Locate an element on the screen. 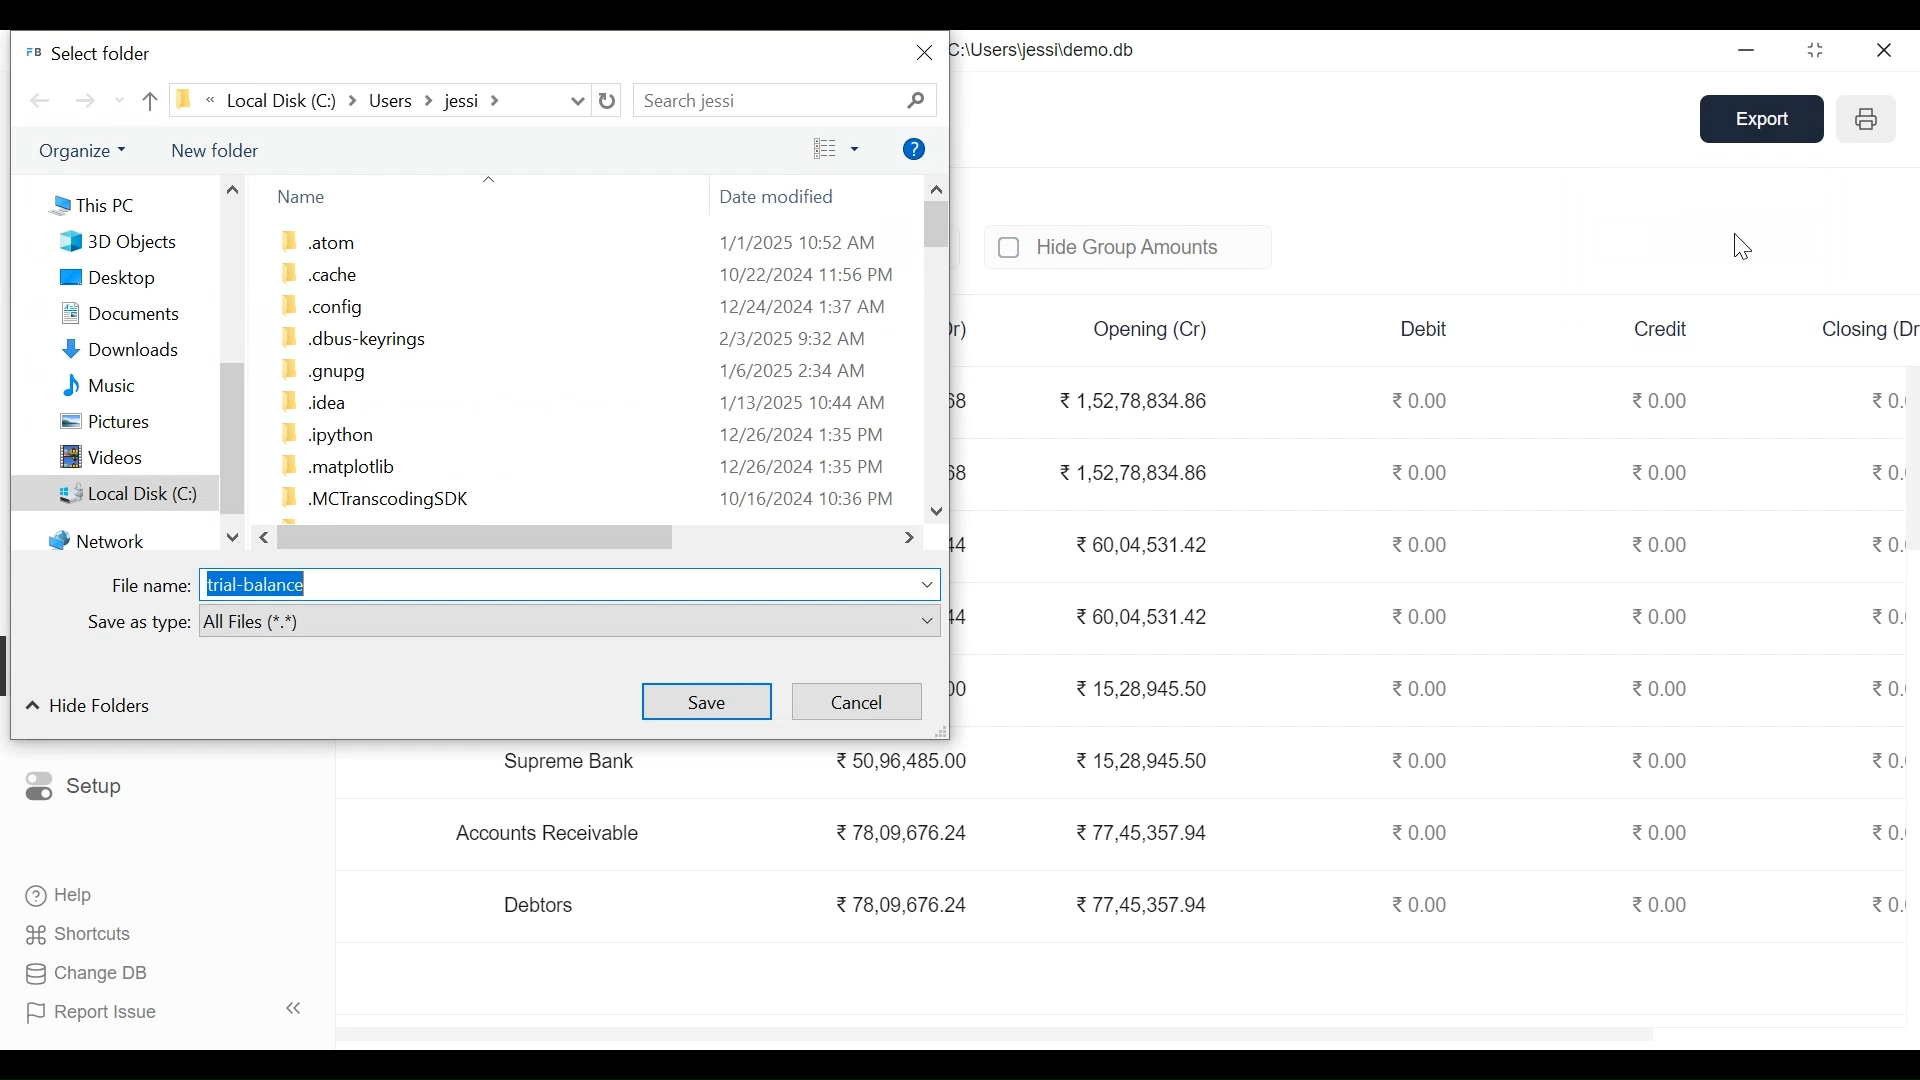  Organize  is located at coordinates (84, 150).